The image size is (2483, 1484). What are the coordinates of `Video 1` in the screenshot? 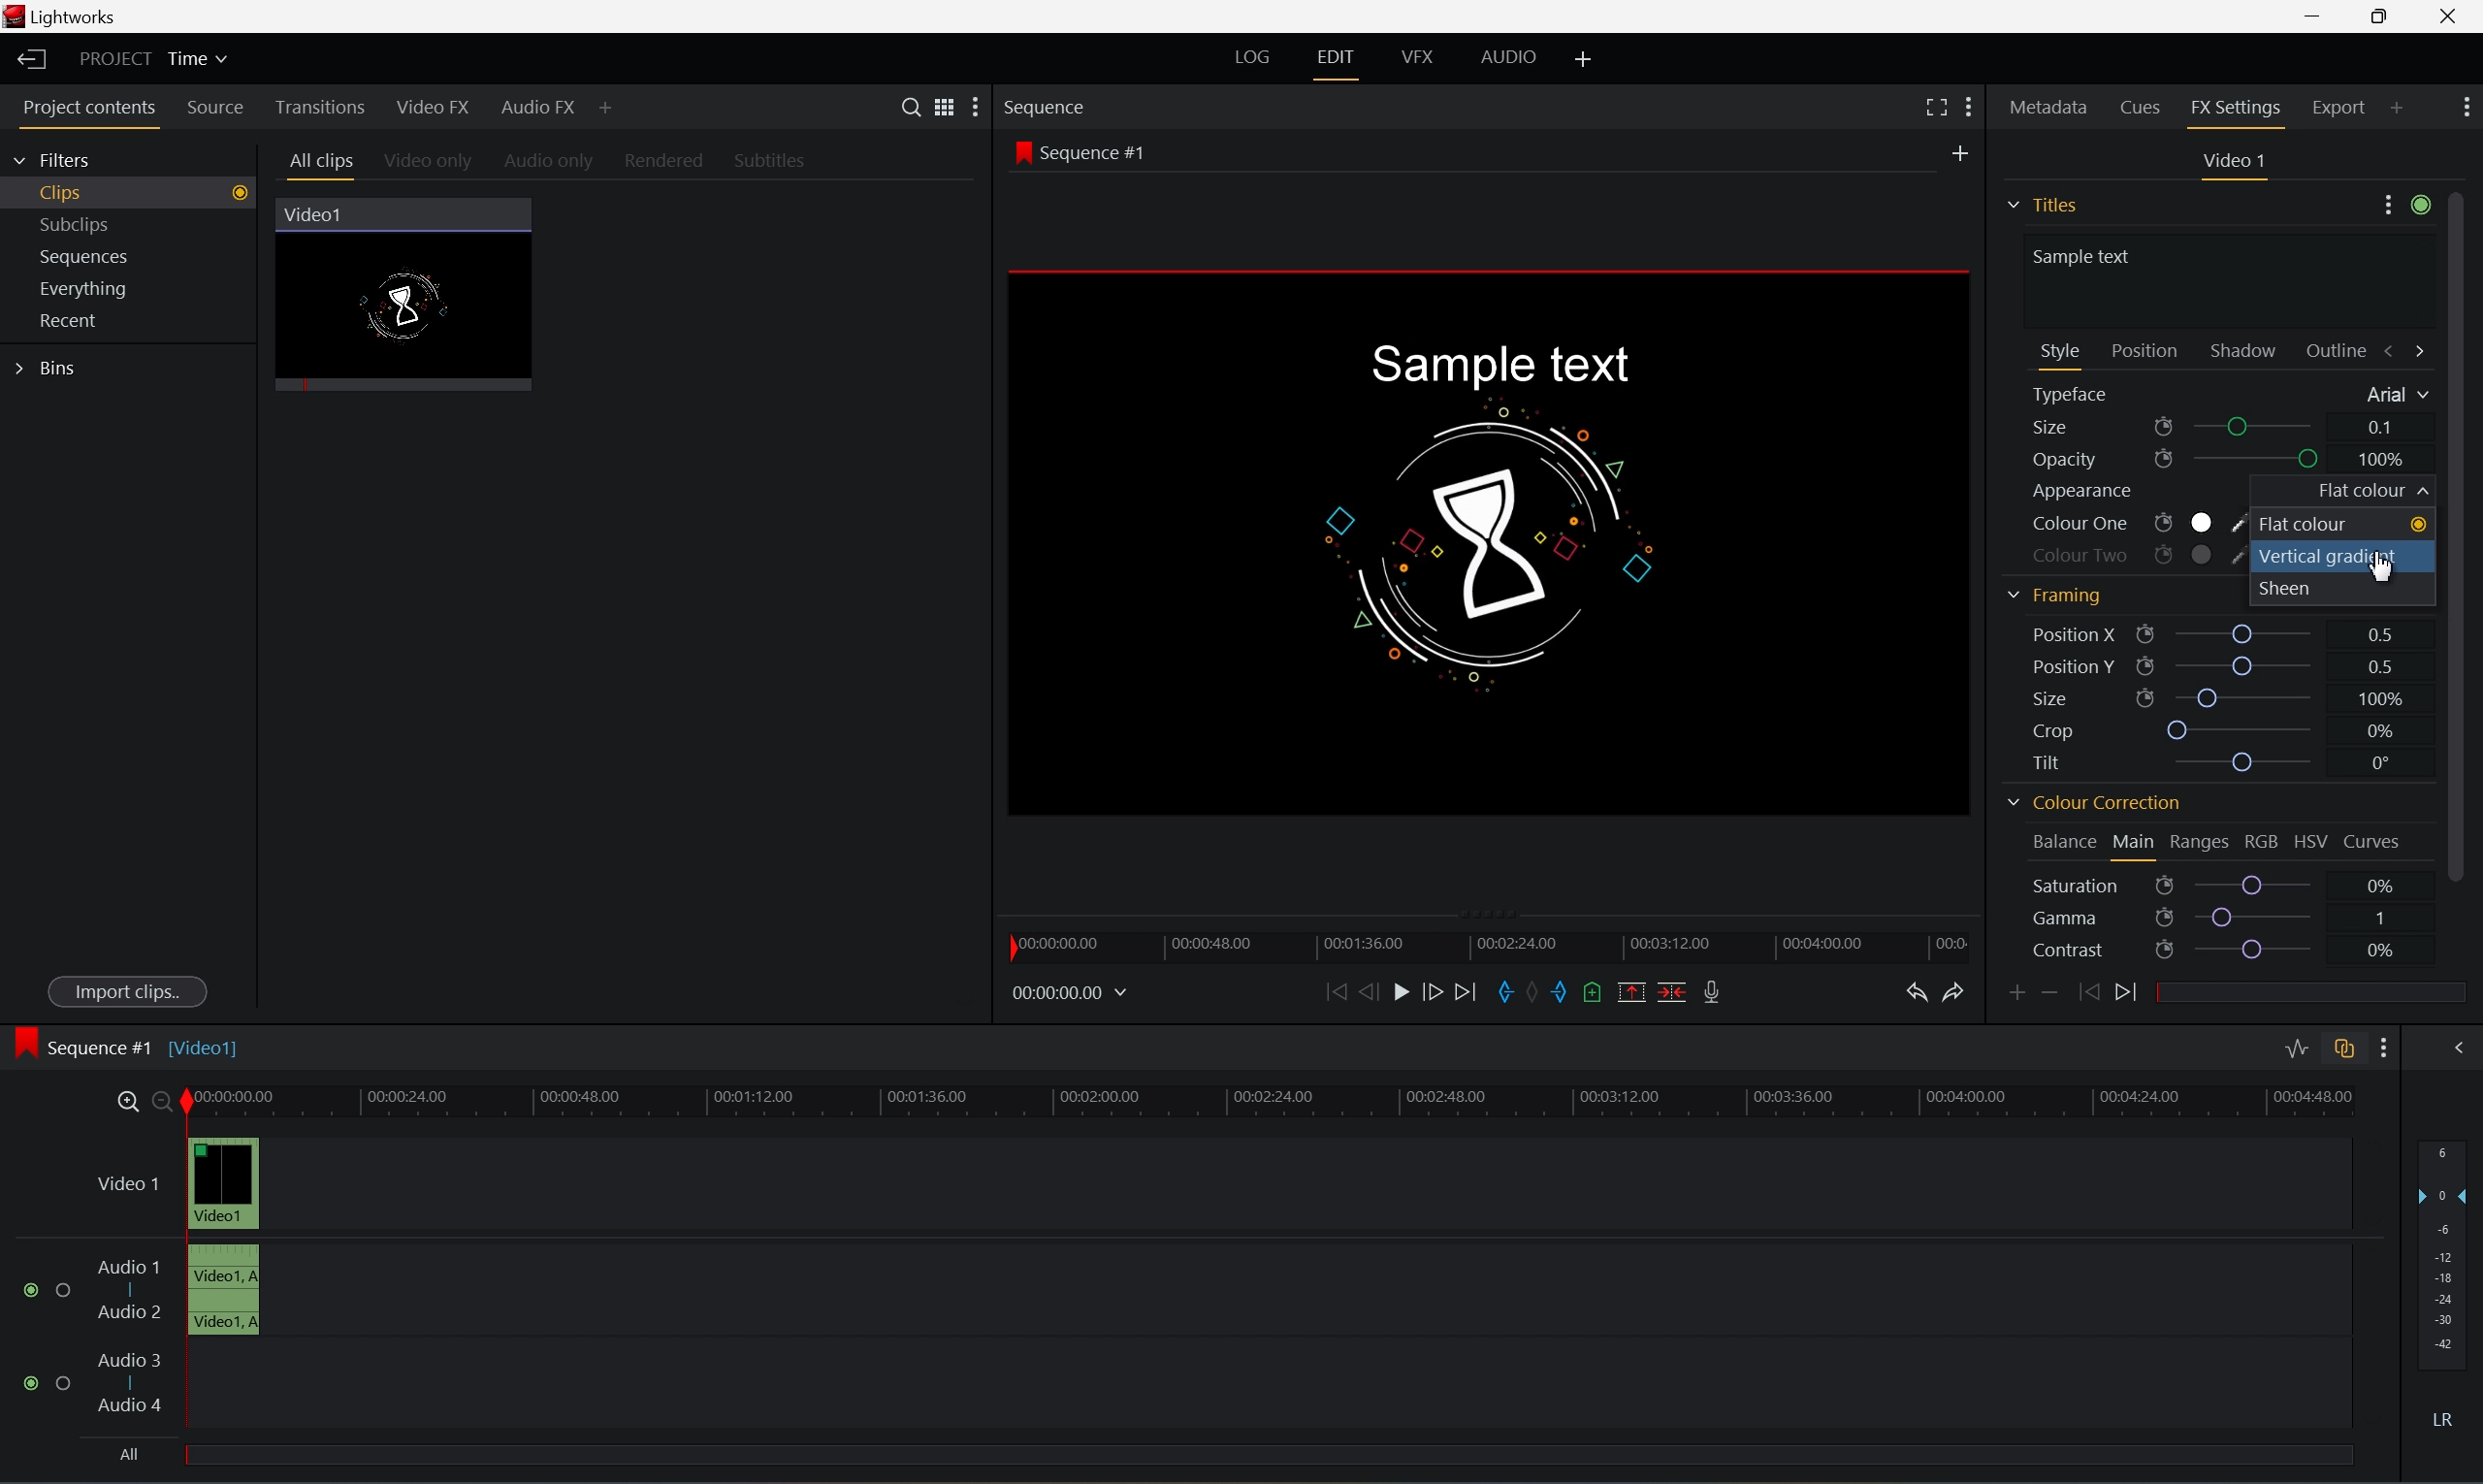 It's located at (132, 1186).